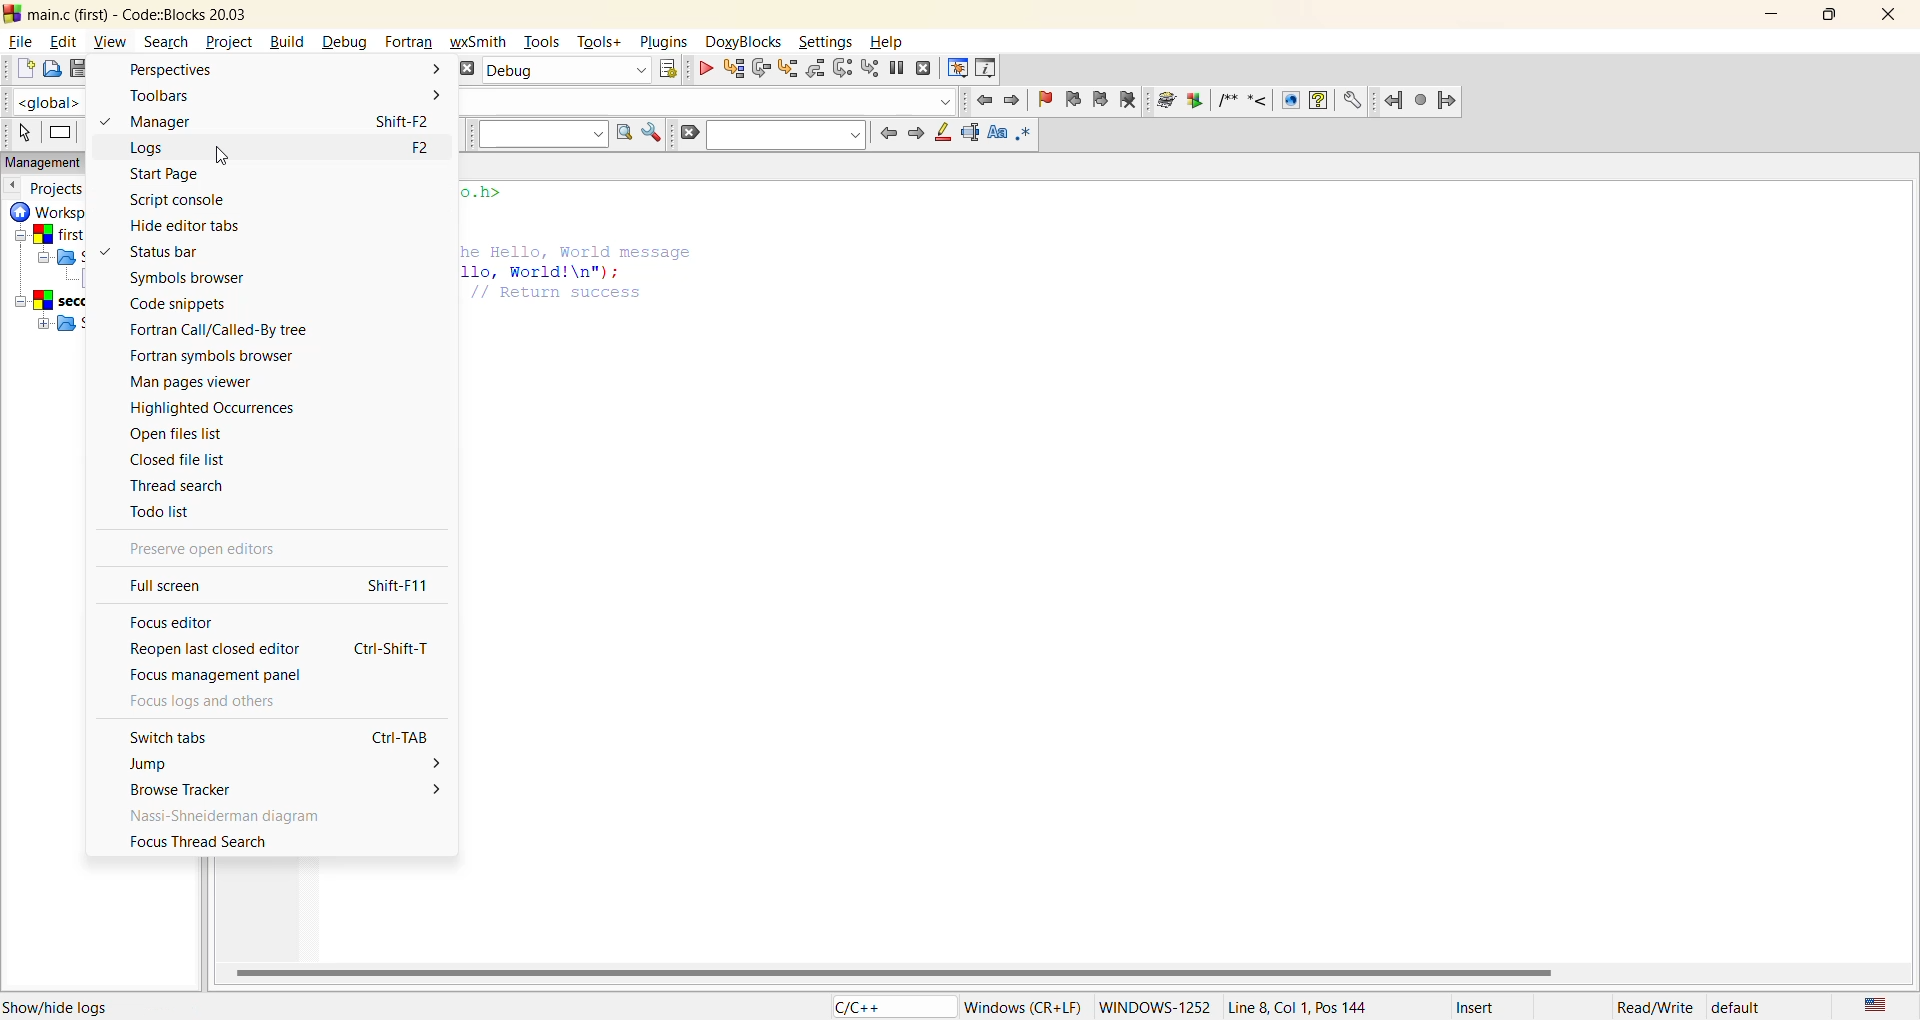  Describe the element at coordinates (1291, 100) in the screenshot. I see `web` at that location.